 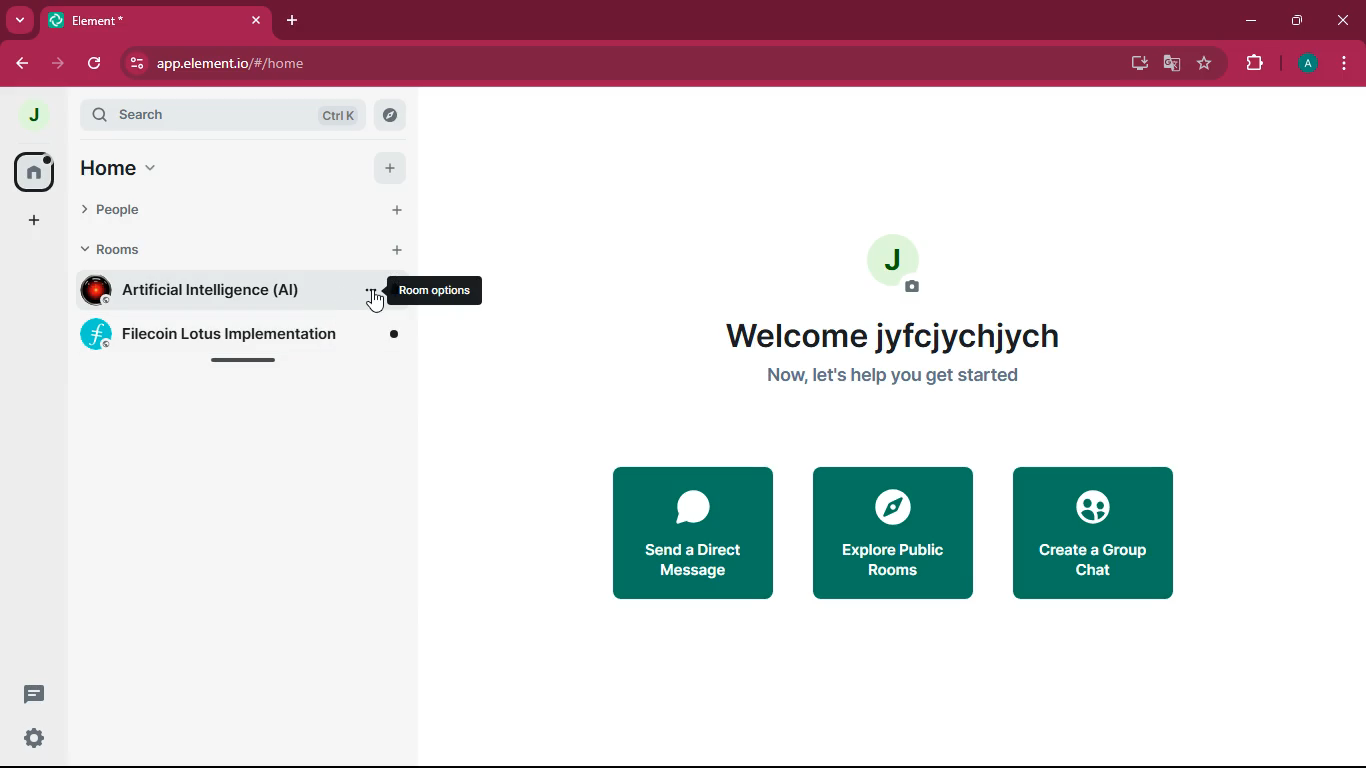 What do you see at coordinates (157, 21) in the screenshot?
I see `tab` at bounding box center [157, 21].